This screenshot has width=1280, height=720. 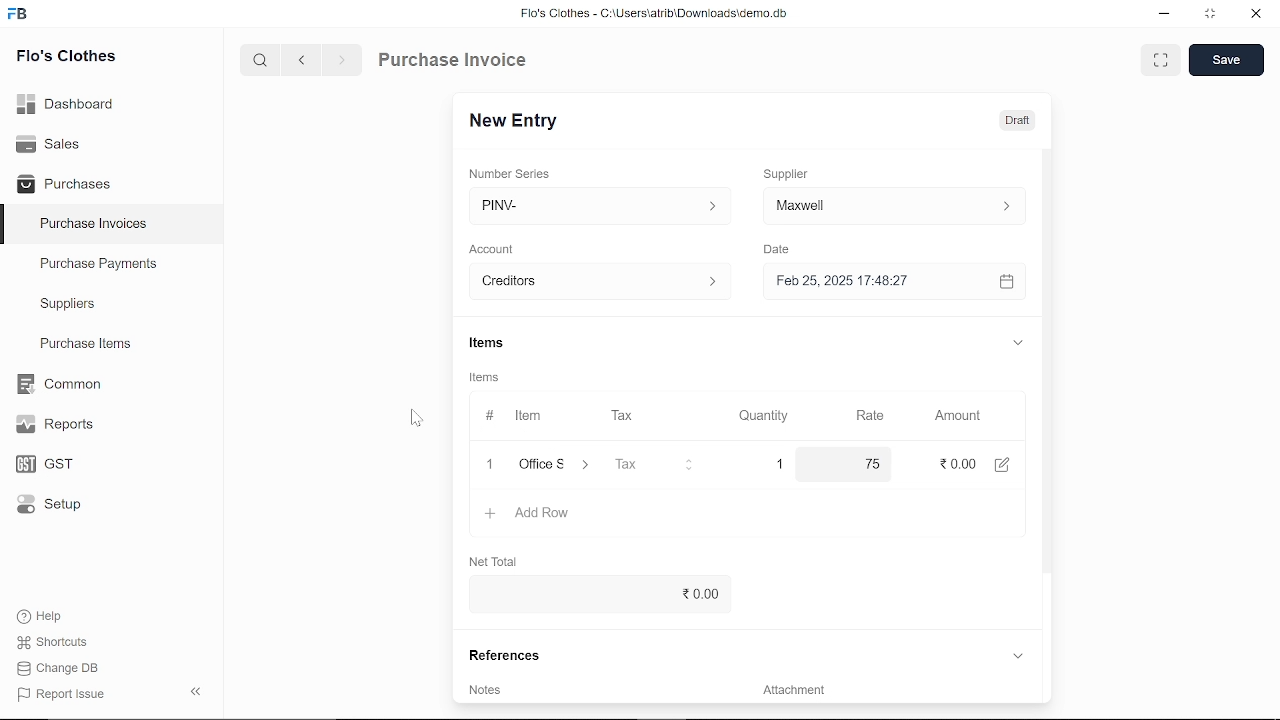 I want to click on Date, so click(x=782, y=250).